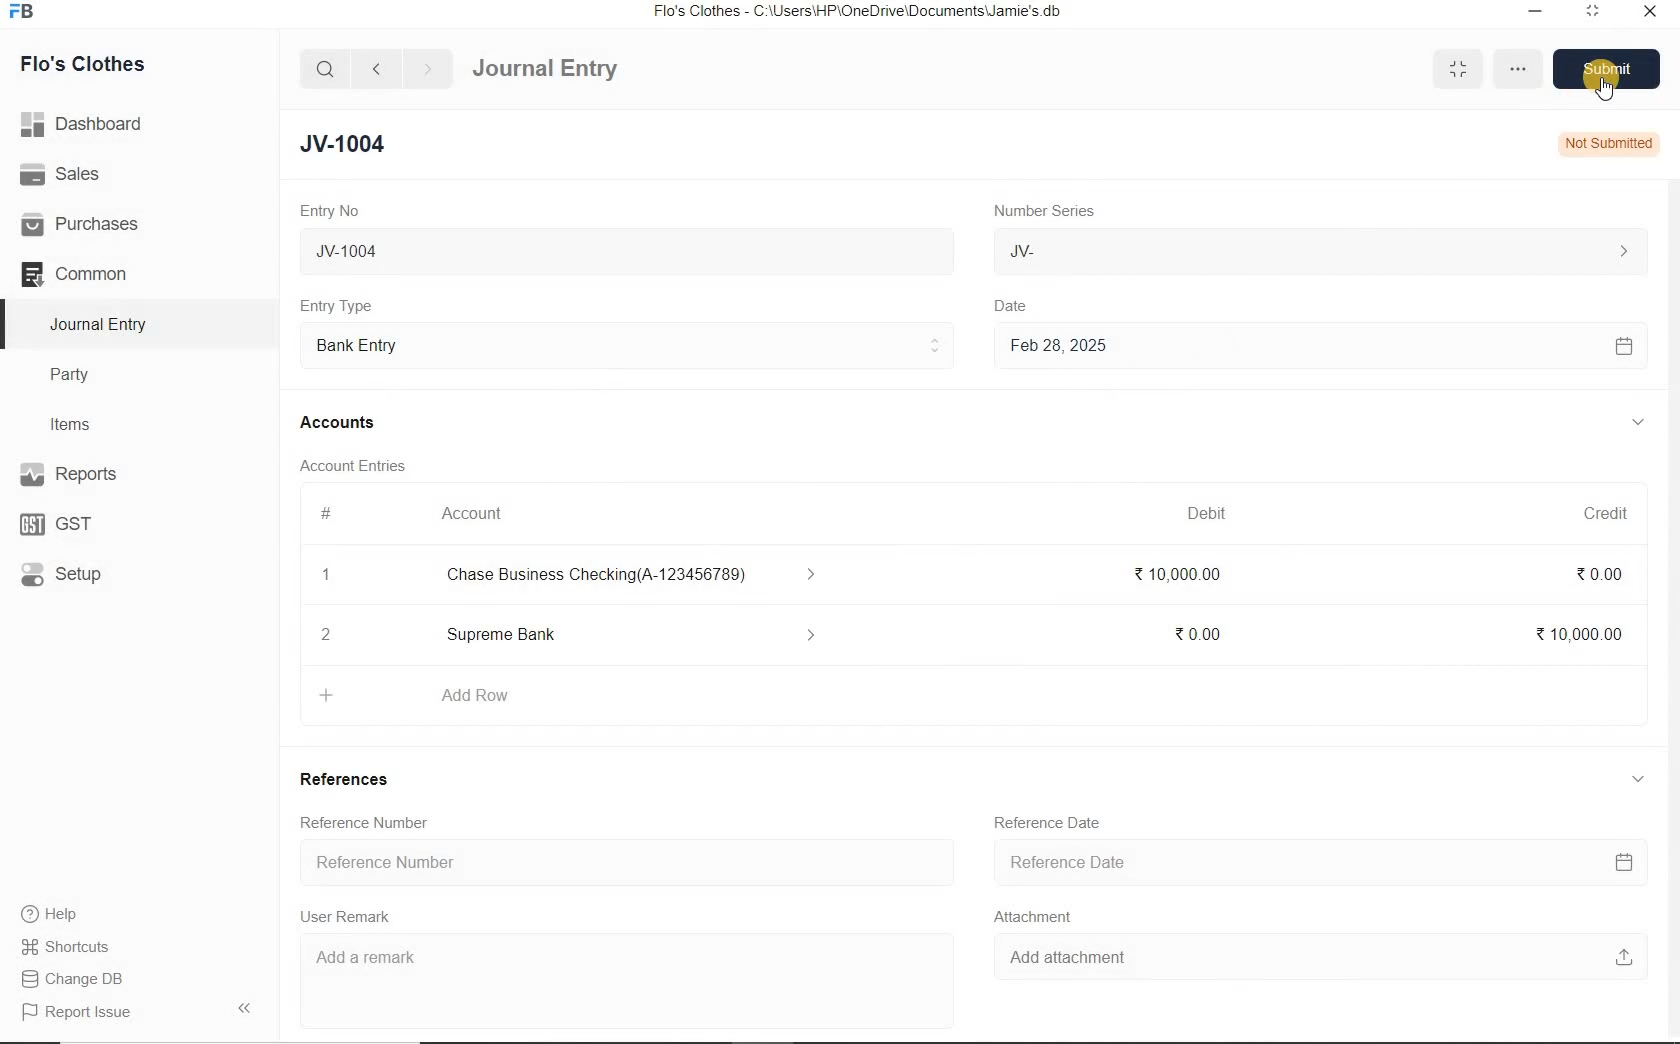 The height and width of the screenshot is (1044, 1680). What do you see at coordinates (84, 375) in the screenshot?
I see `Party` at bounding box center [84, 375].